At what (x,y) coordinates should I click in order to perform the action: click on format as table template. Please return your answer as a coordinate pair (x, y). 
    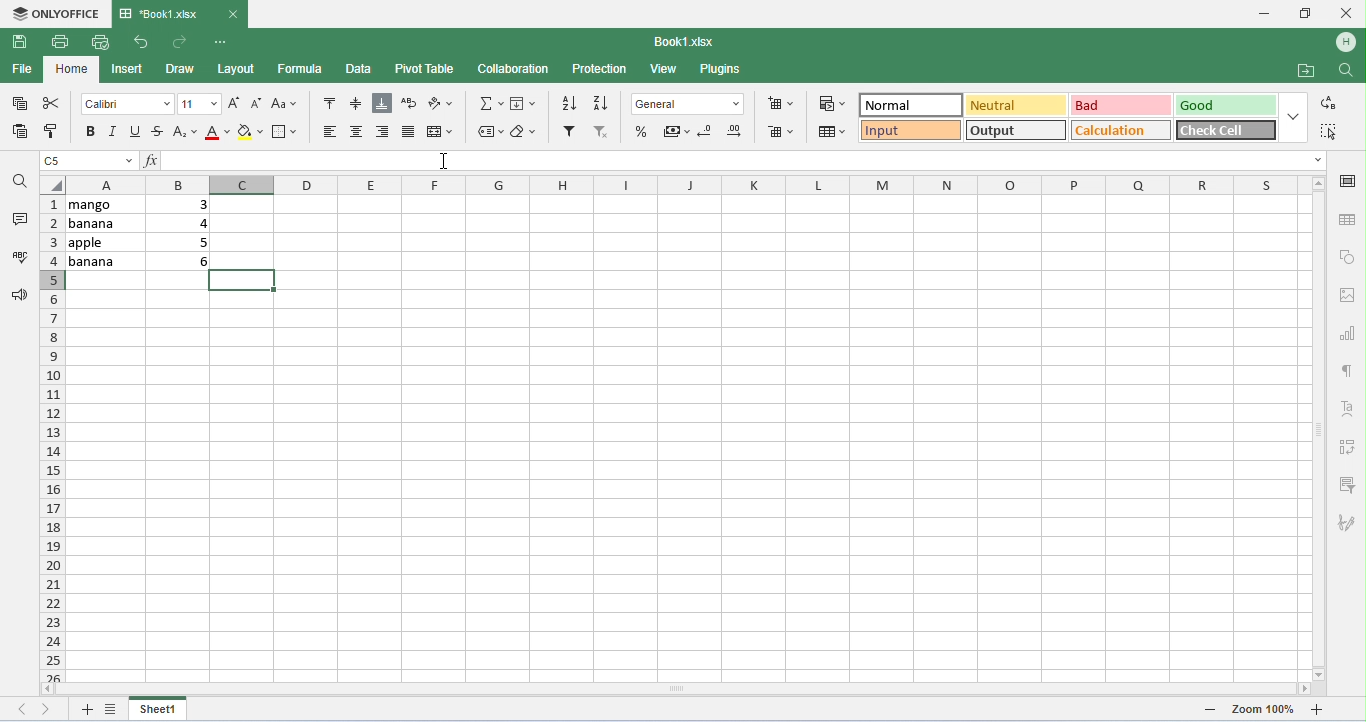
    Looking at the image, I should click on (832, 133).